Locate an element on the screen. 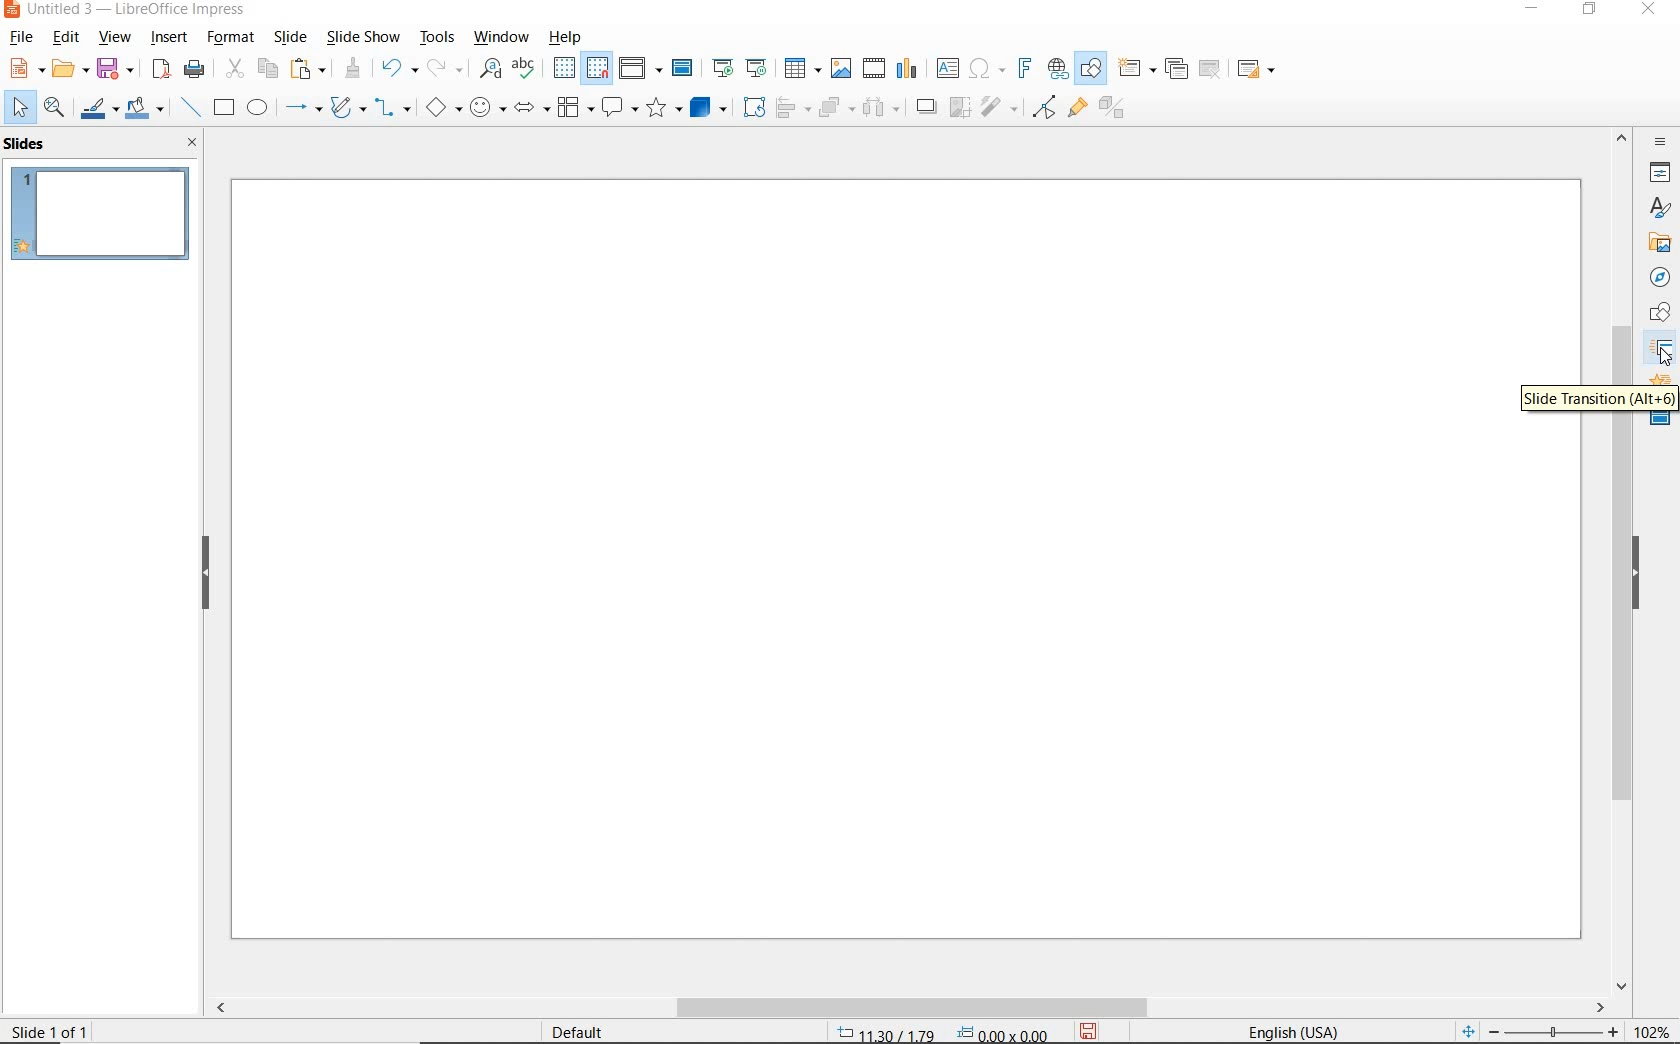  CLOSE is located at coordinates (1650, 12).